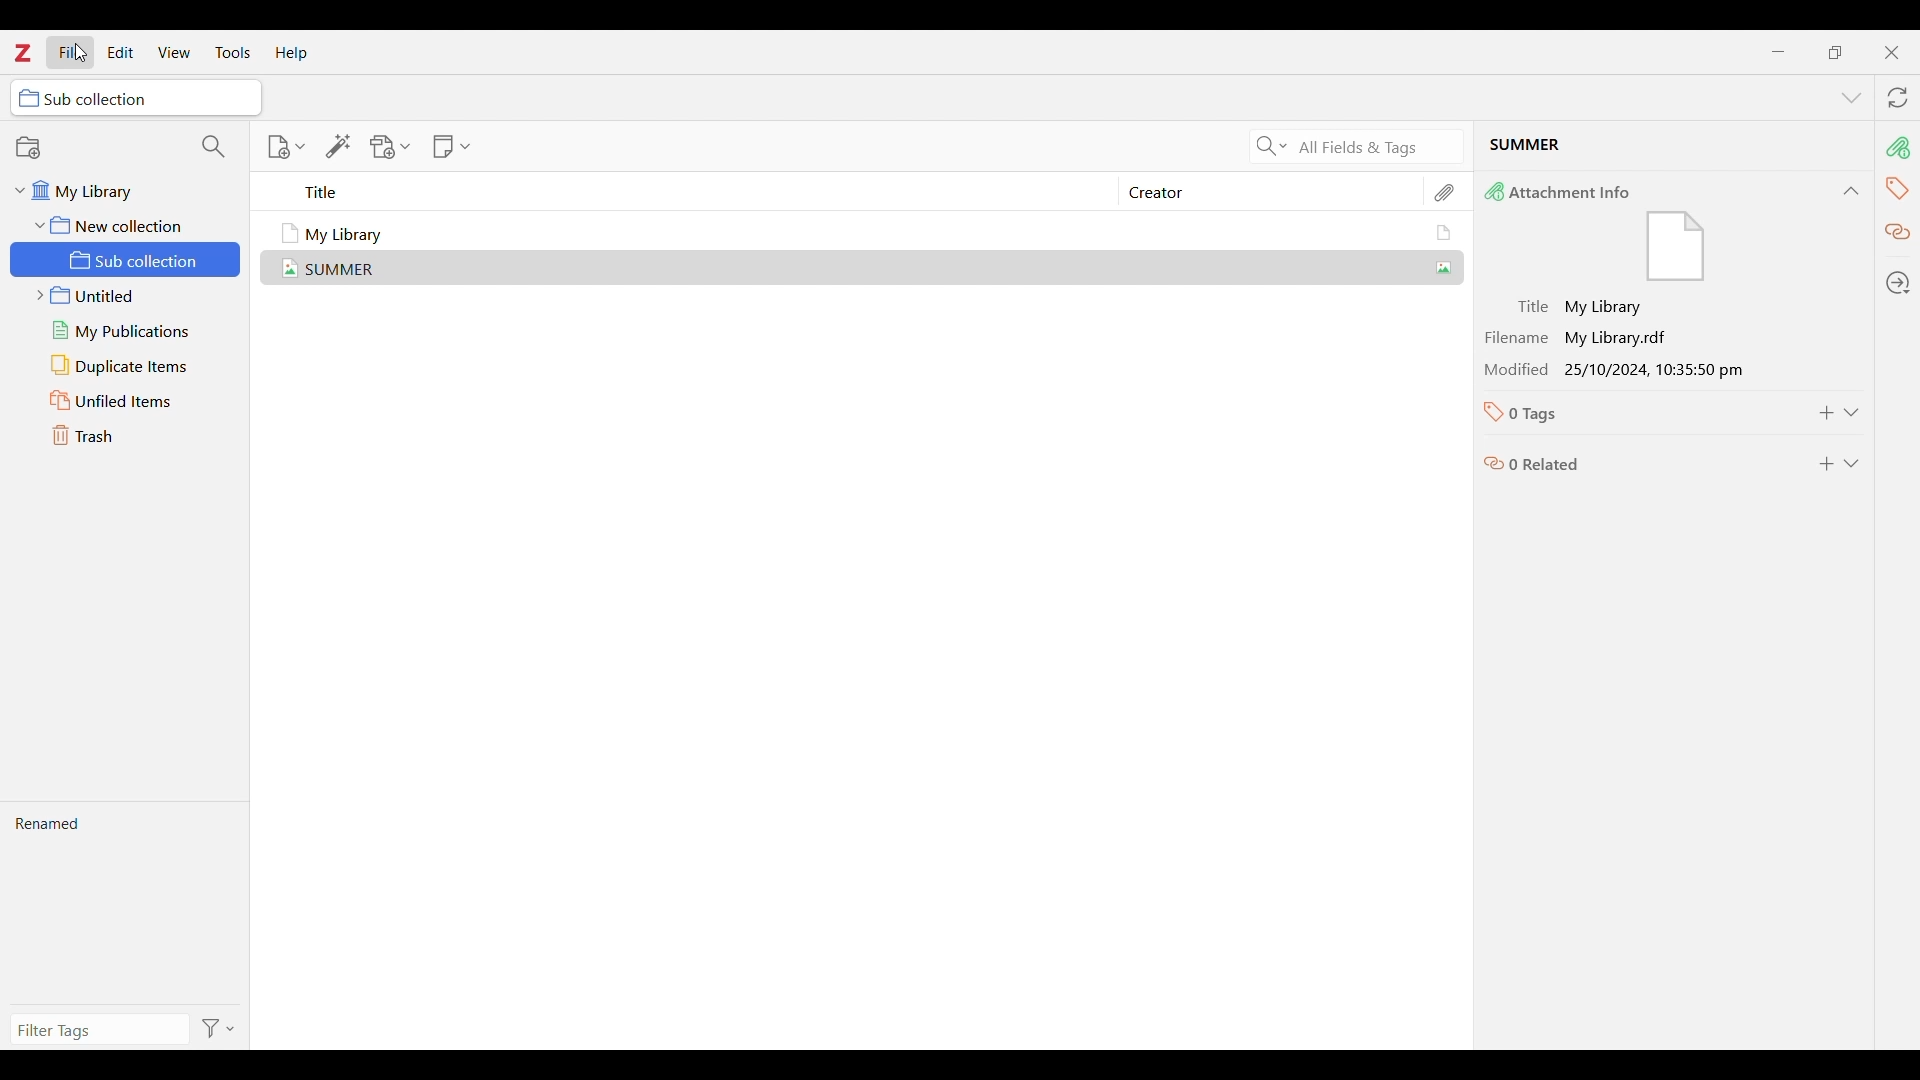 Image resolution: width=1920 pixels, height=1080 pixels. What do you see at coordinates (174, 51) in the screenshot?
I see `View menu` at bounding box center [174, 51].